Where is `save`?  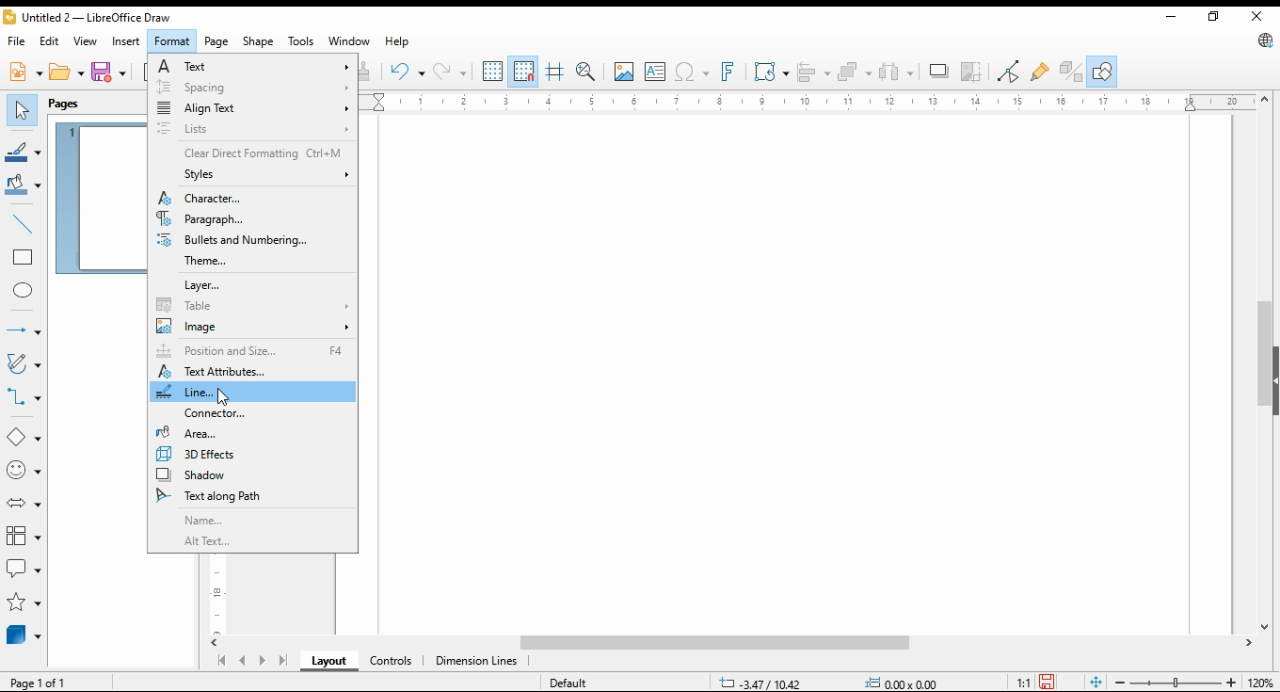 save is located at coordinates (107, 71).